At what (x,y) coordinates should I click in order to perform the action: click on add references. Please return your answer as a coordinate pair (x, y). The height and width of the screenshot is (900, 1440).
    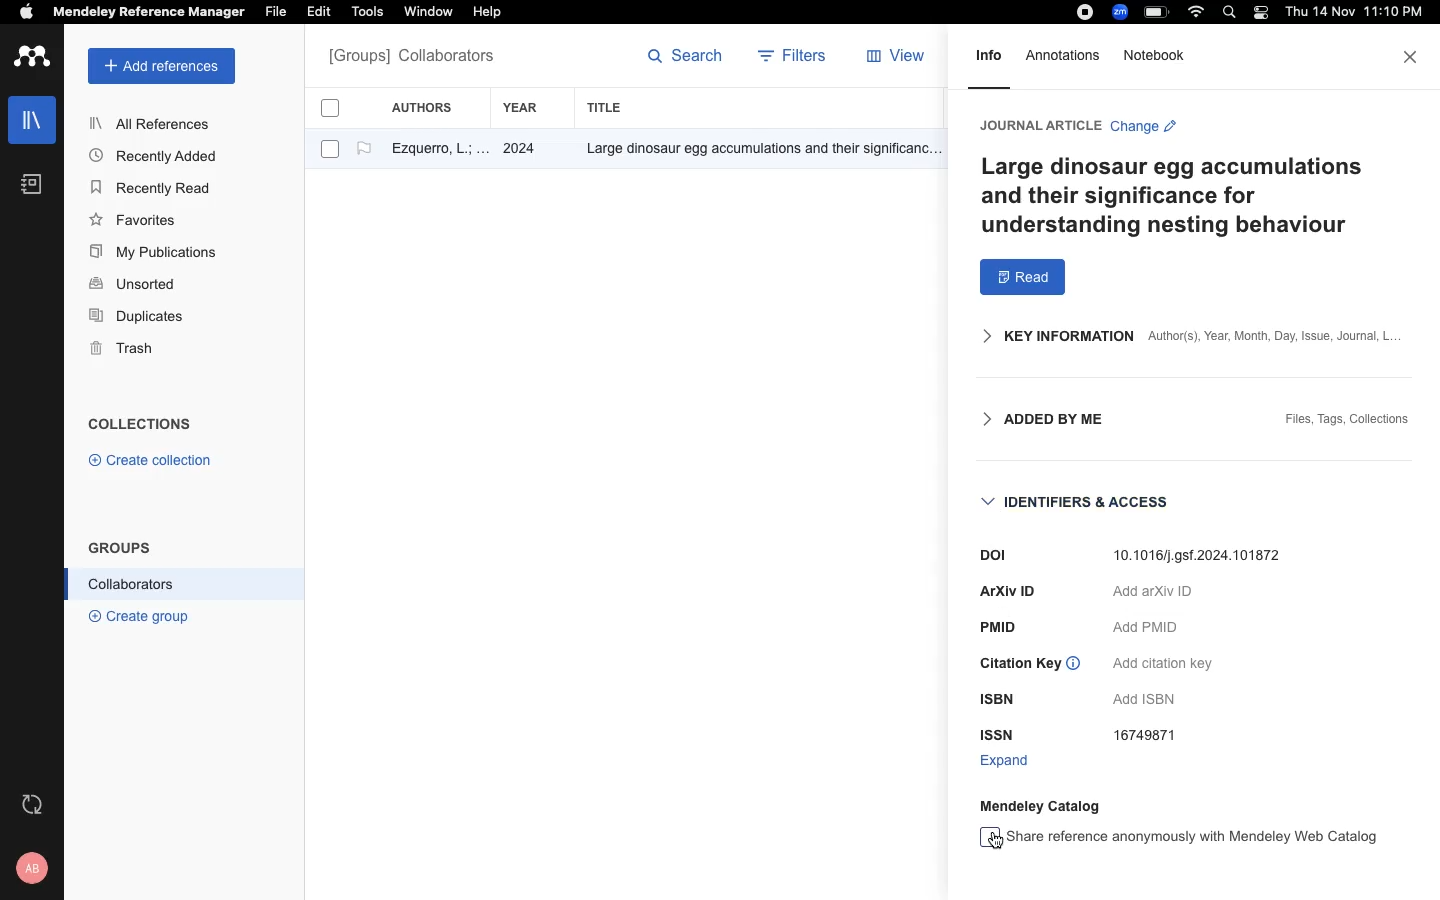
    Looking at the image, I should click on (162, 66).